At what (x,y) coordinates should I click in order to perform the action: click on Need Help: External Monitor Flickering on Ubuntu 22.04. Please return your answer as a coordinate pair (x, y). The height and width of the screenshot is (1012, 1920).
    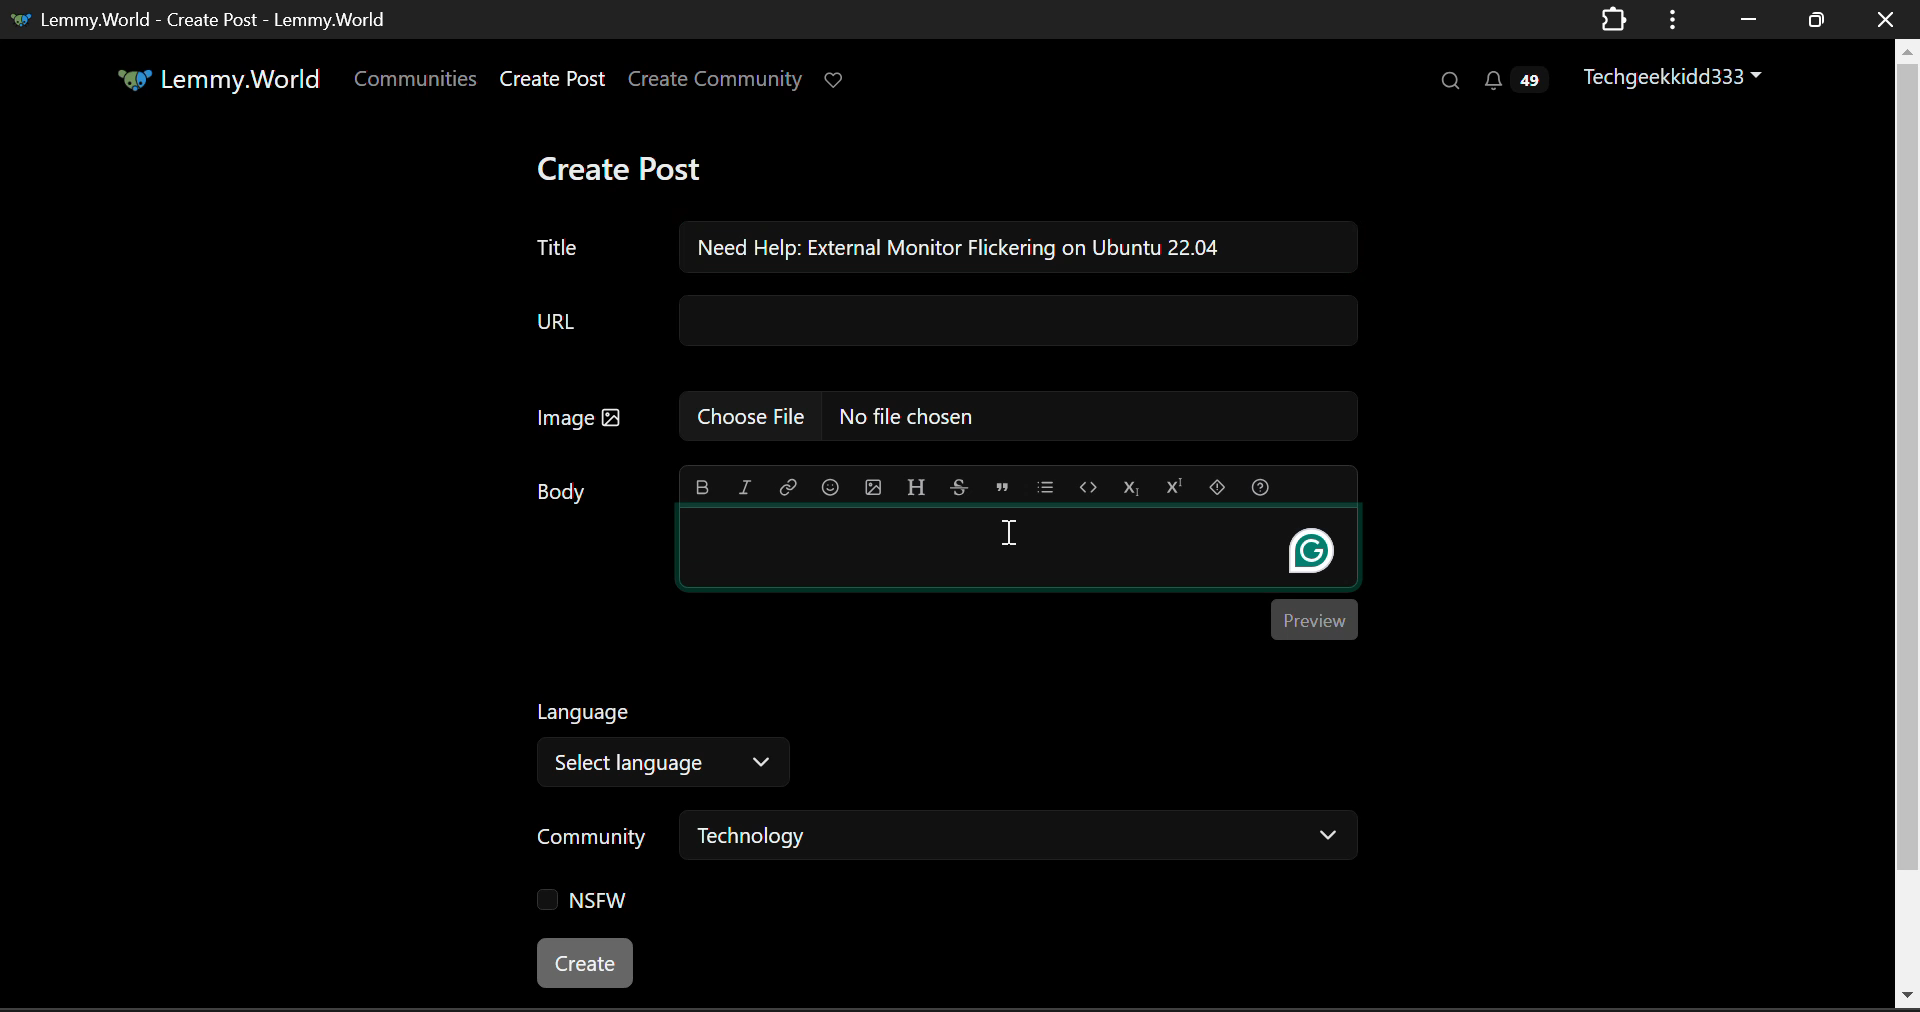
    Looking at the image, I should click on (1010, 246).